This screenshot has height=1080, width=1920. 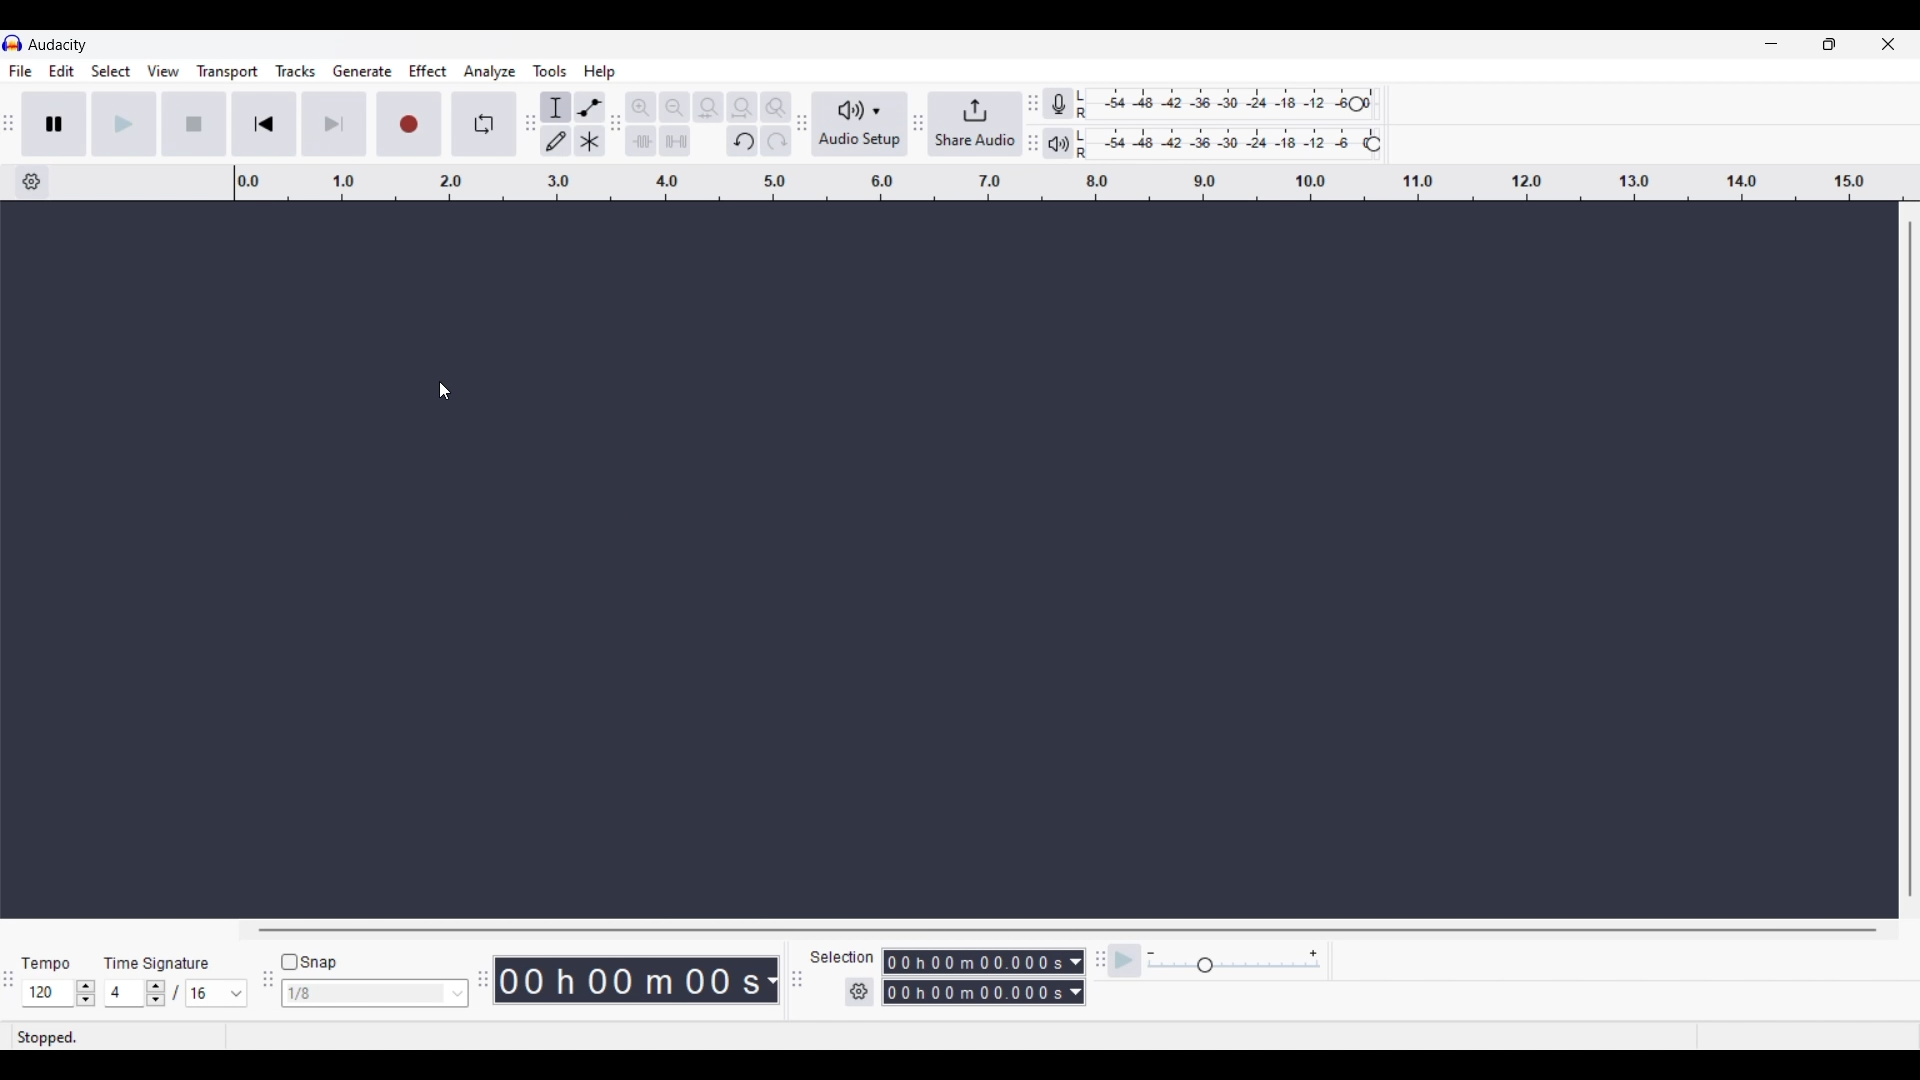 What do you see at coordinates (674, 107) in the screenshot?
I see `Zoom out` at bounding box center [674, 107].